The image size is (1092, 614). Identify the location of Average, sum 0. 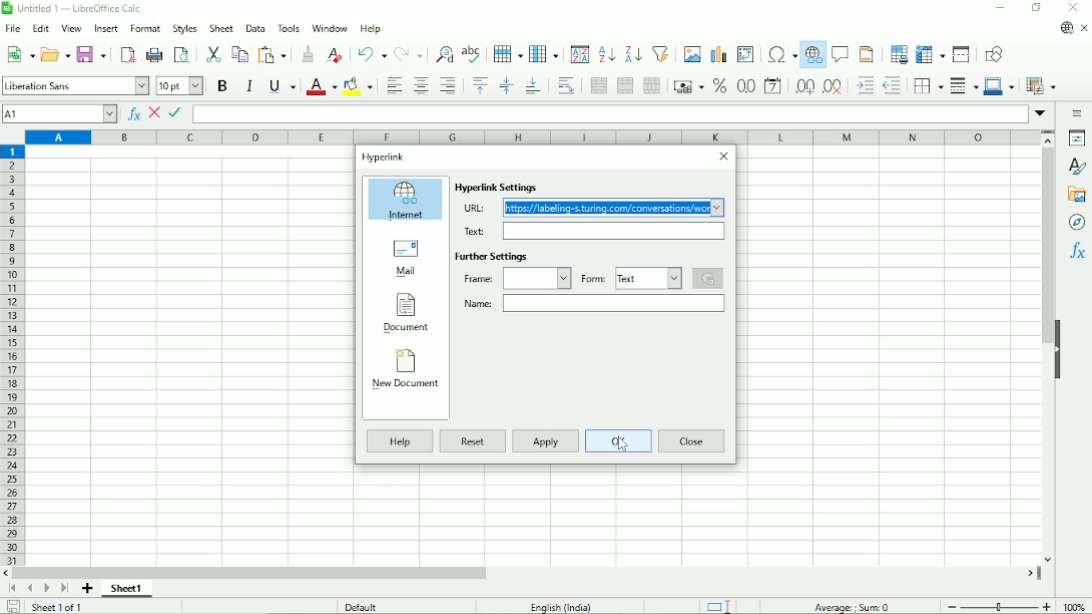
(852, 606).